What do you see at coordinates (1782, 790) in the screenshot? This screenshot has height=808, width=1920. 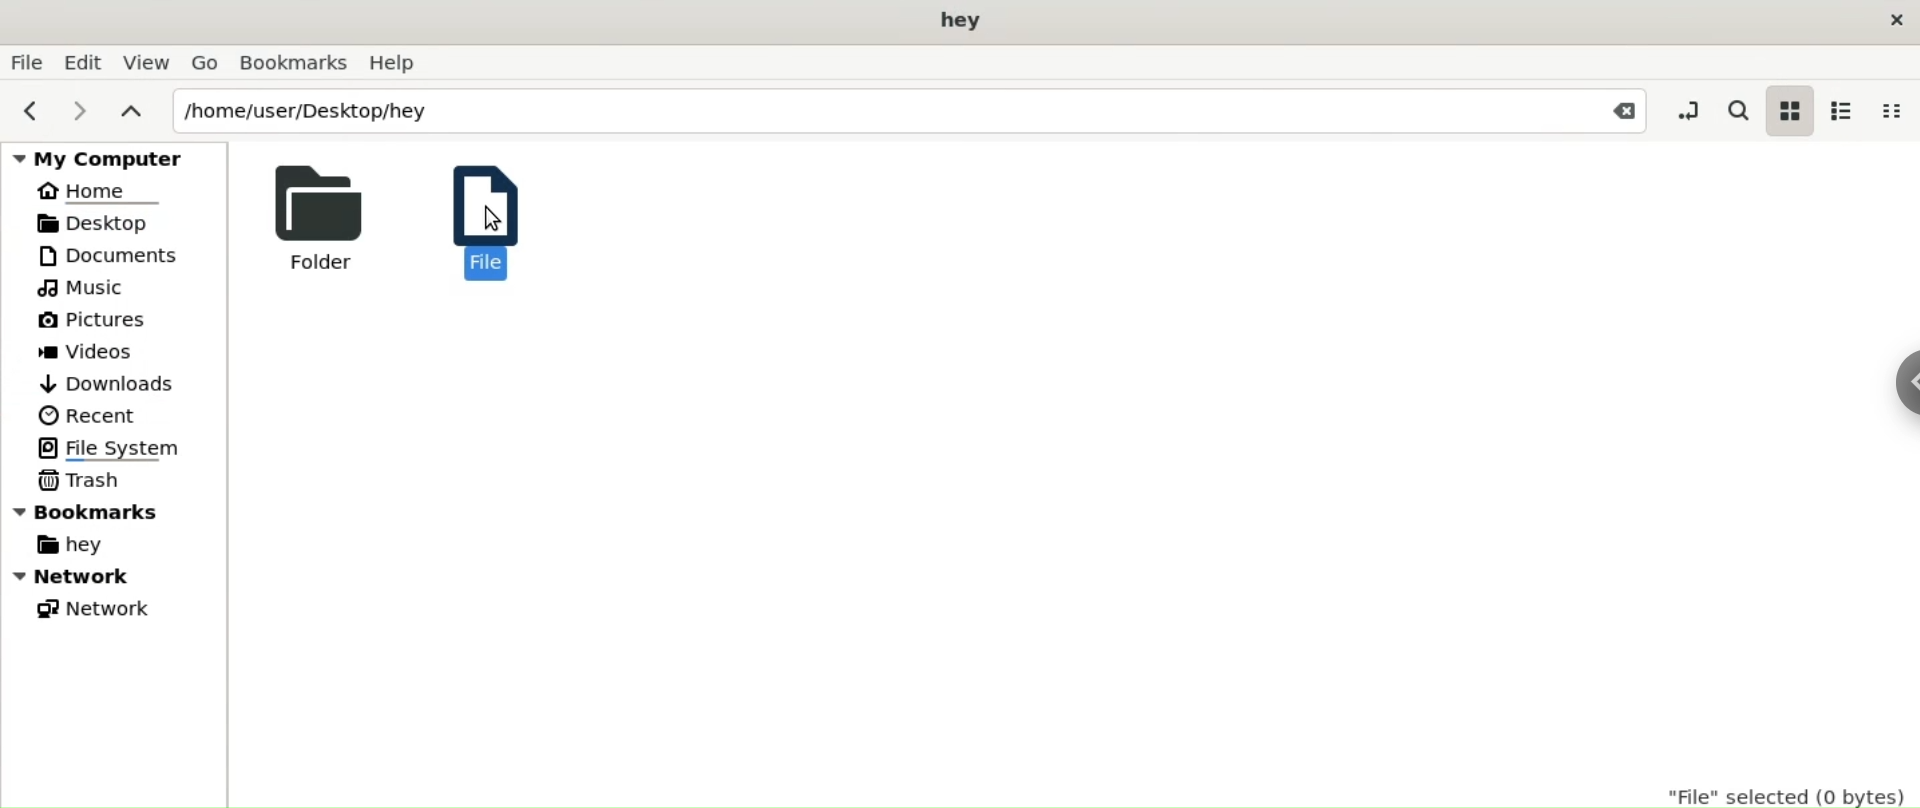 I see `"File" selected(0 bytes)` at bounding box center [1782, 790].